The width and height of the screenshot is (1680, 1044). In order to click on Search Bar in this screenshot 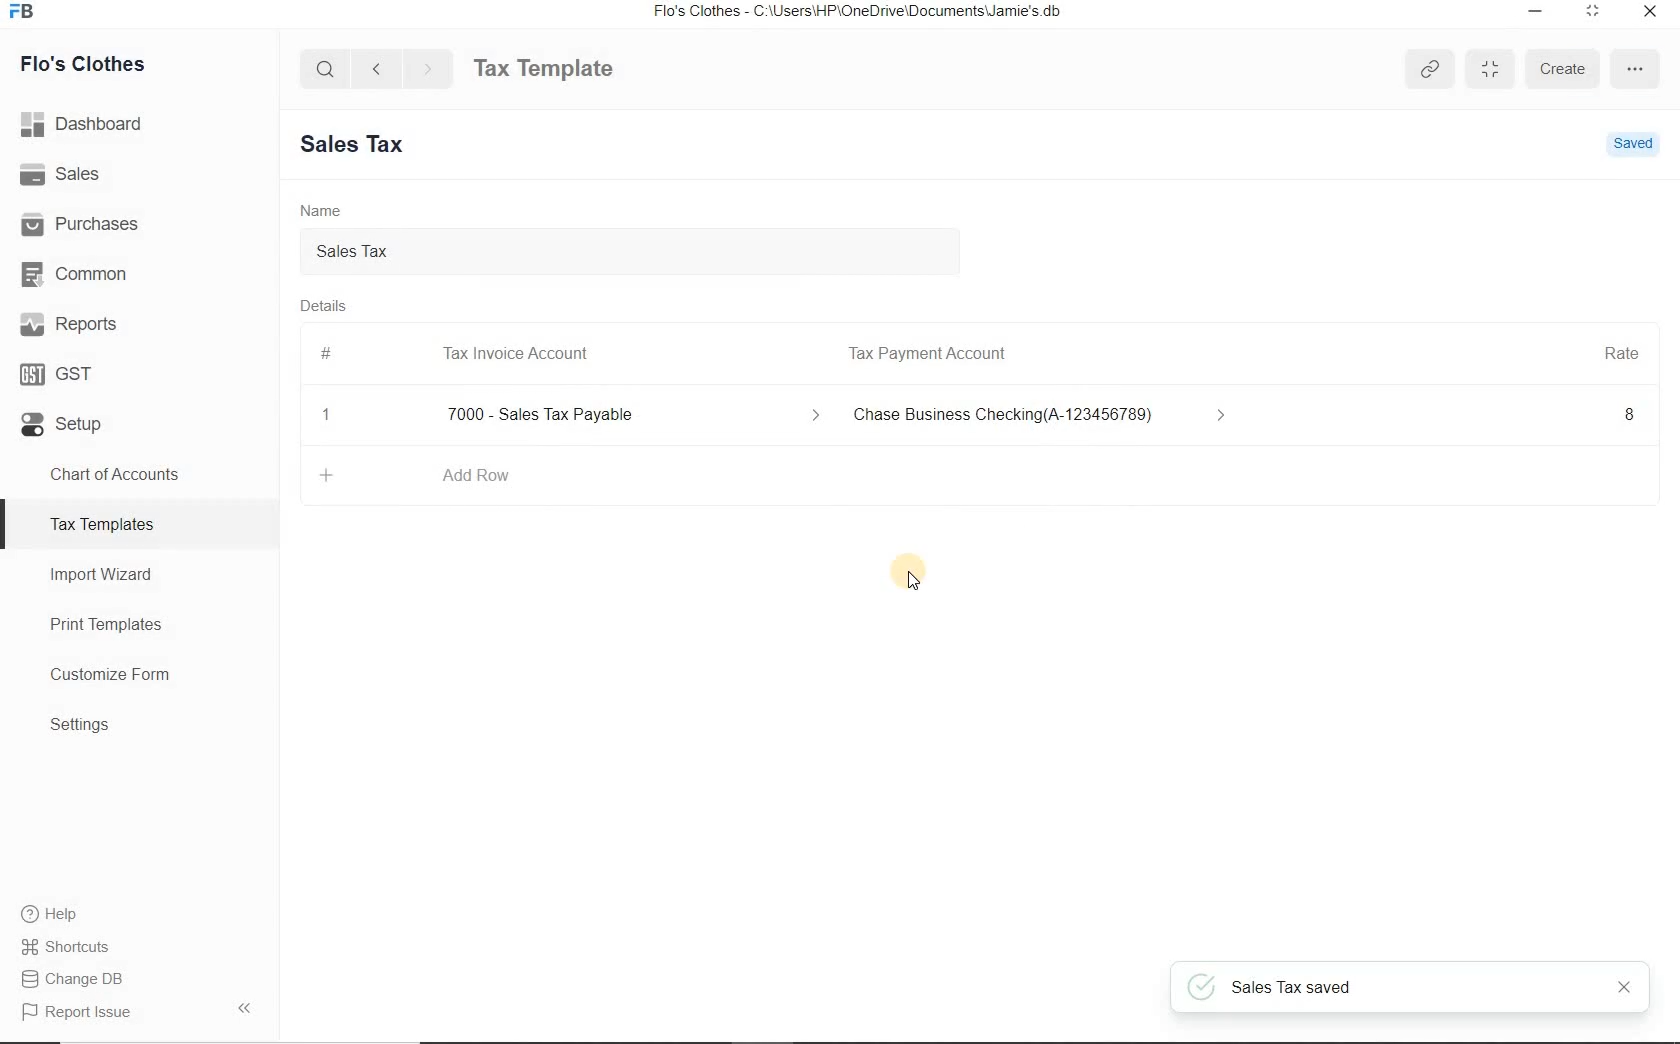, I will do `click(326, 67)`.